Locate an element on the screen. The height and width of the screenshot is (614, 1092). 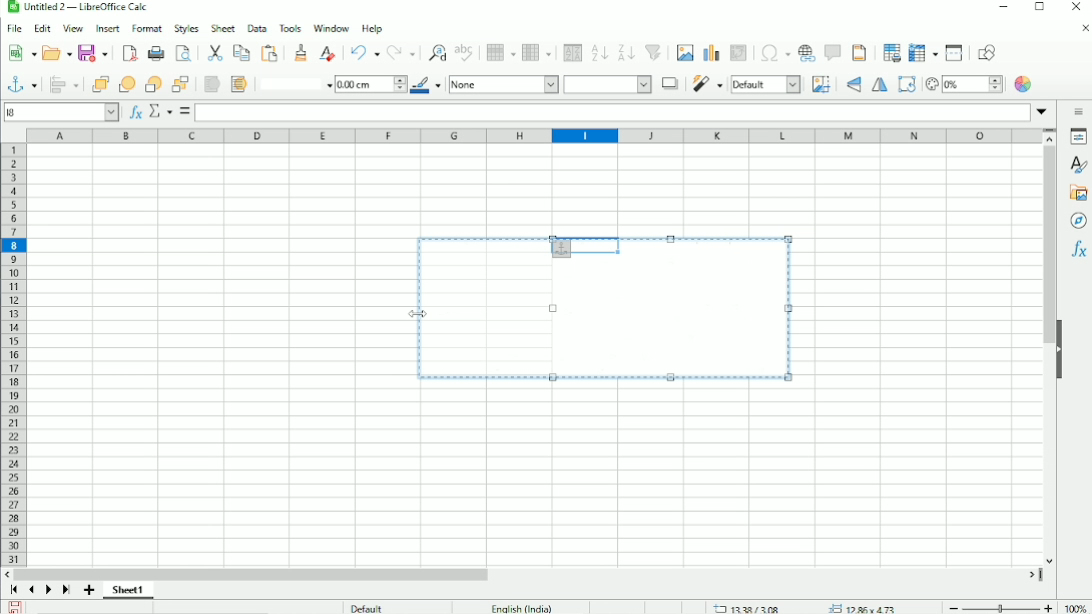
Styles is located at coordinates (1076, 164).